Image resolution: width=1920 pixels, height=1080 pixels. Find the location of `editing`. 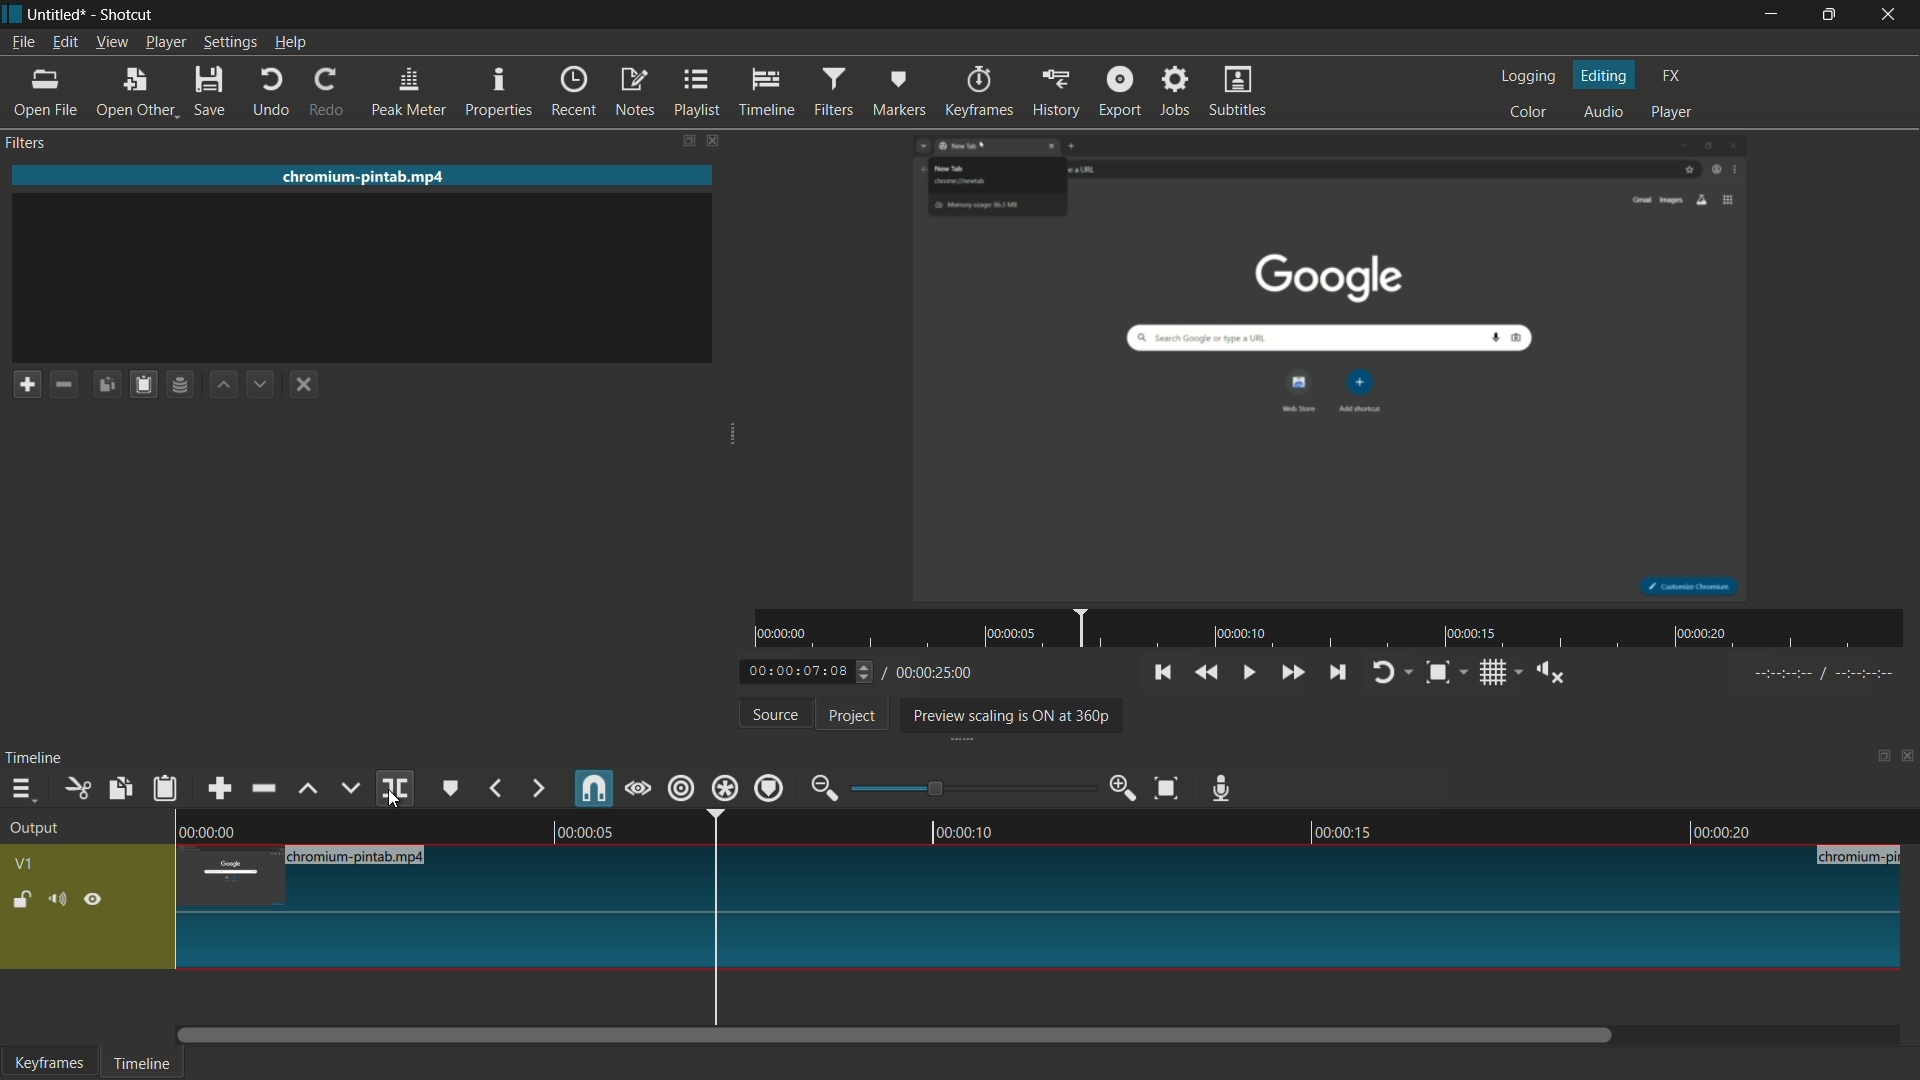

editing is located at coordinates (1606, 76).